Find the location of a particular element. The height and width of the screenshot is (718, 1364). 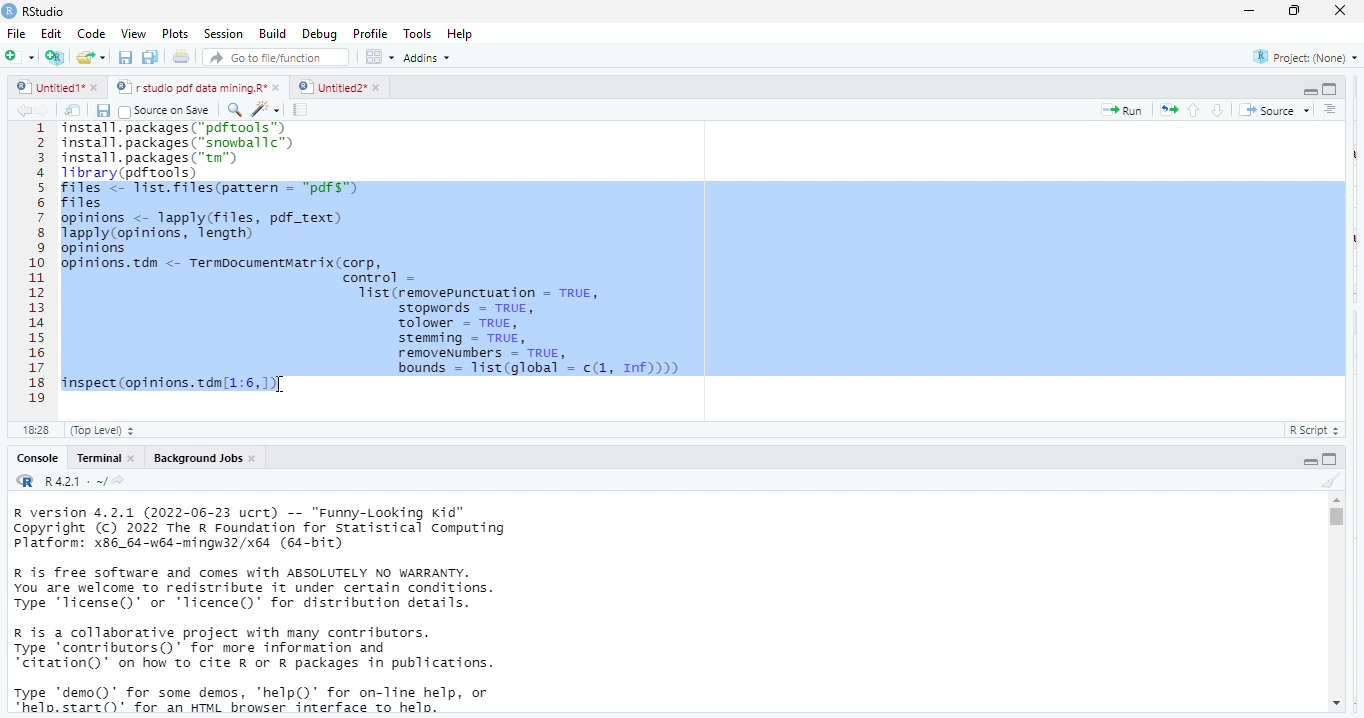

create a project is located at coordinates (53, 57).